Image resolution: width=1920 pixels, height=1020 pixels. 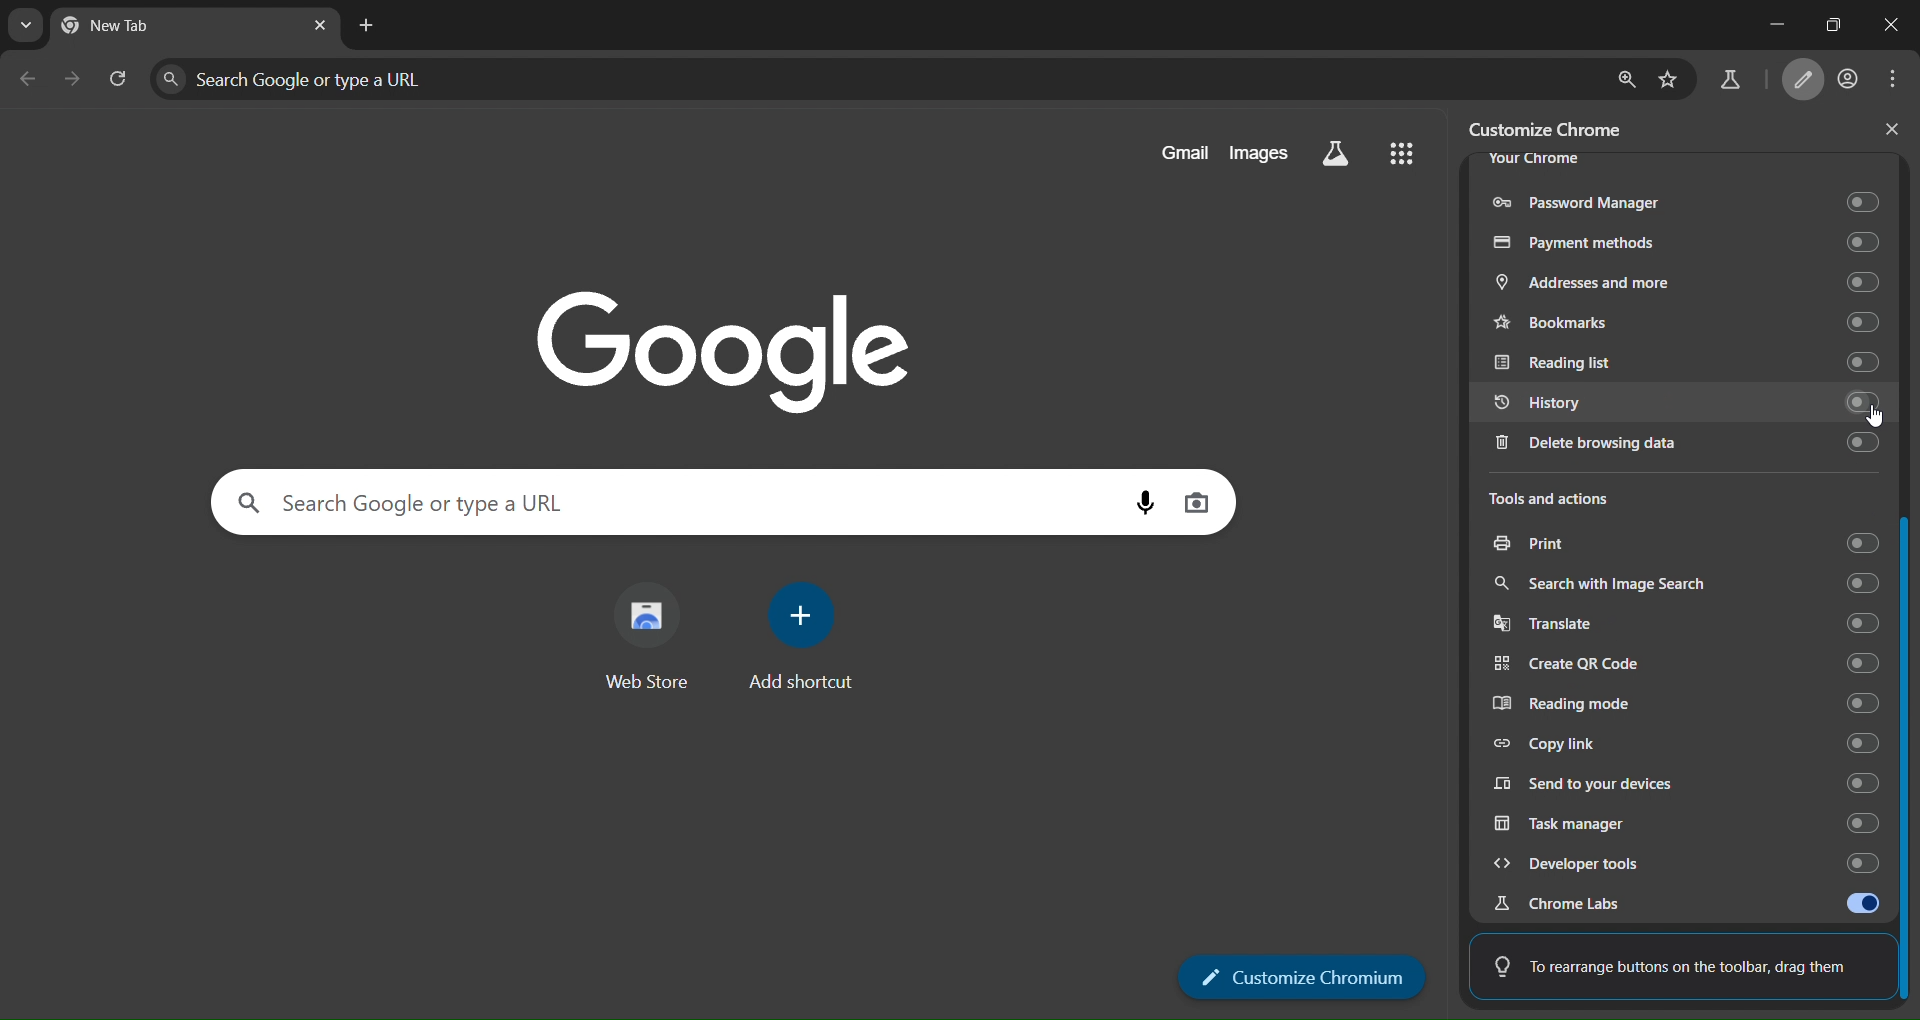 I want to click on current tab, so click(x=133, y=29).